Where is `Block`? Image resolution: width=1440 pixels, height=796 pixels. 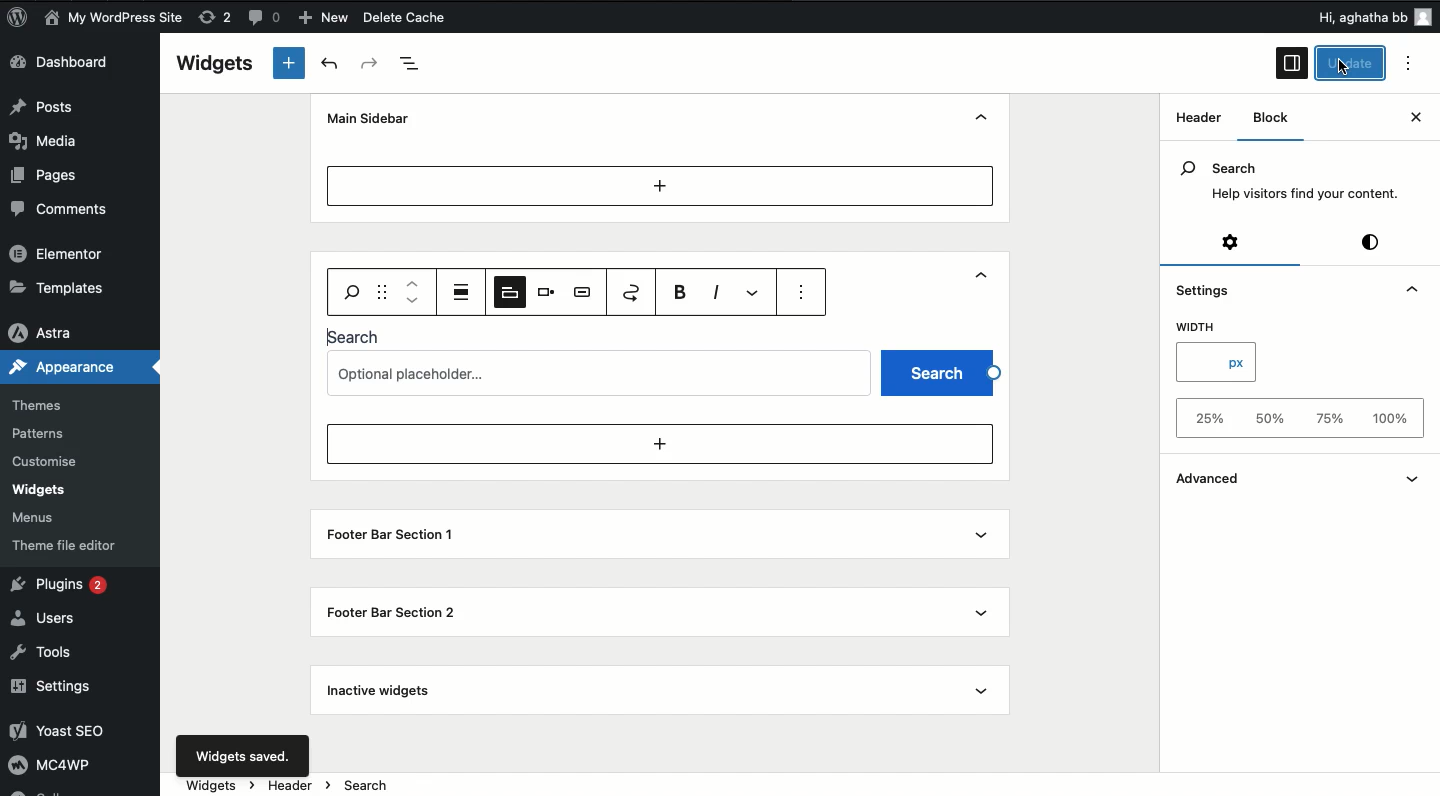 Block is located at coordinates (1275, 118).